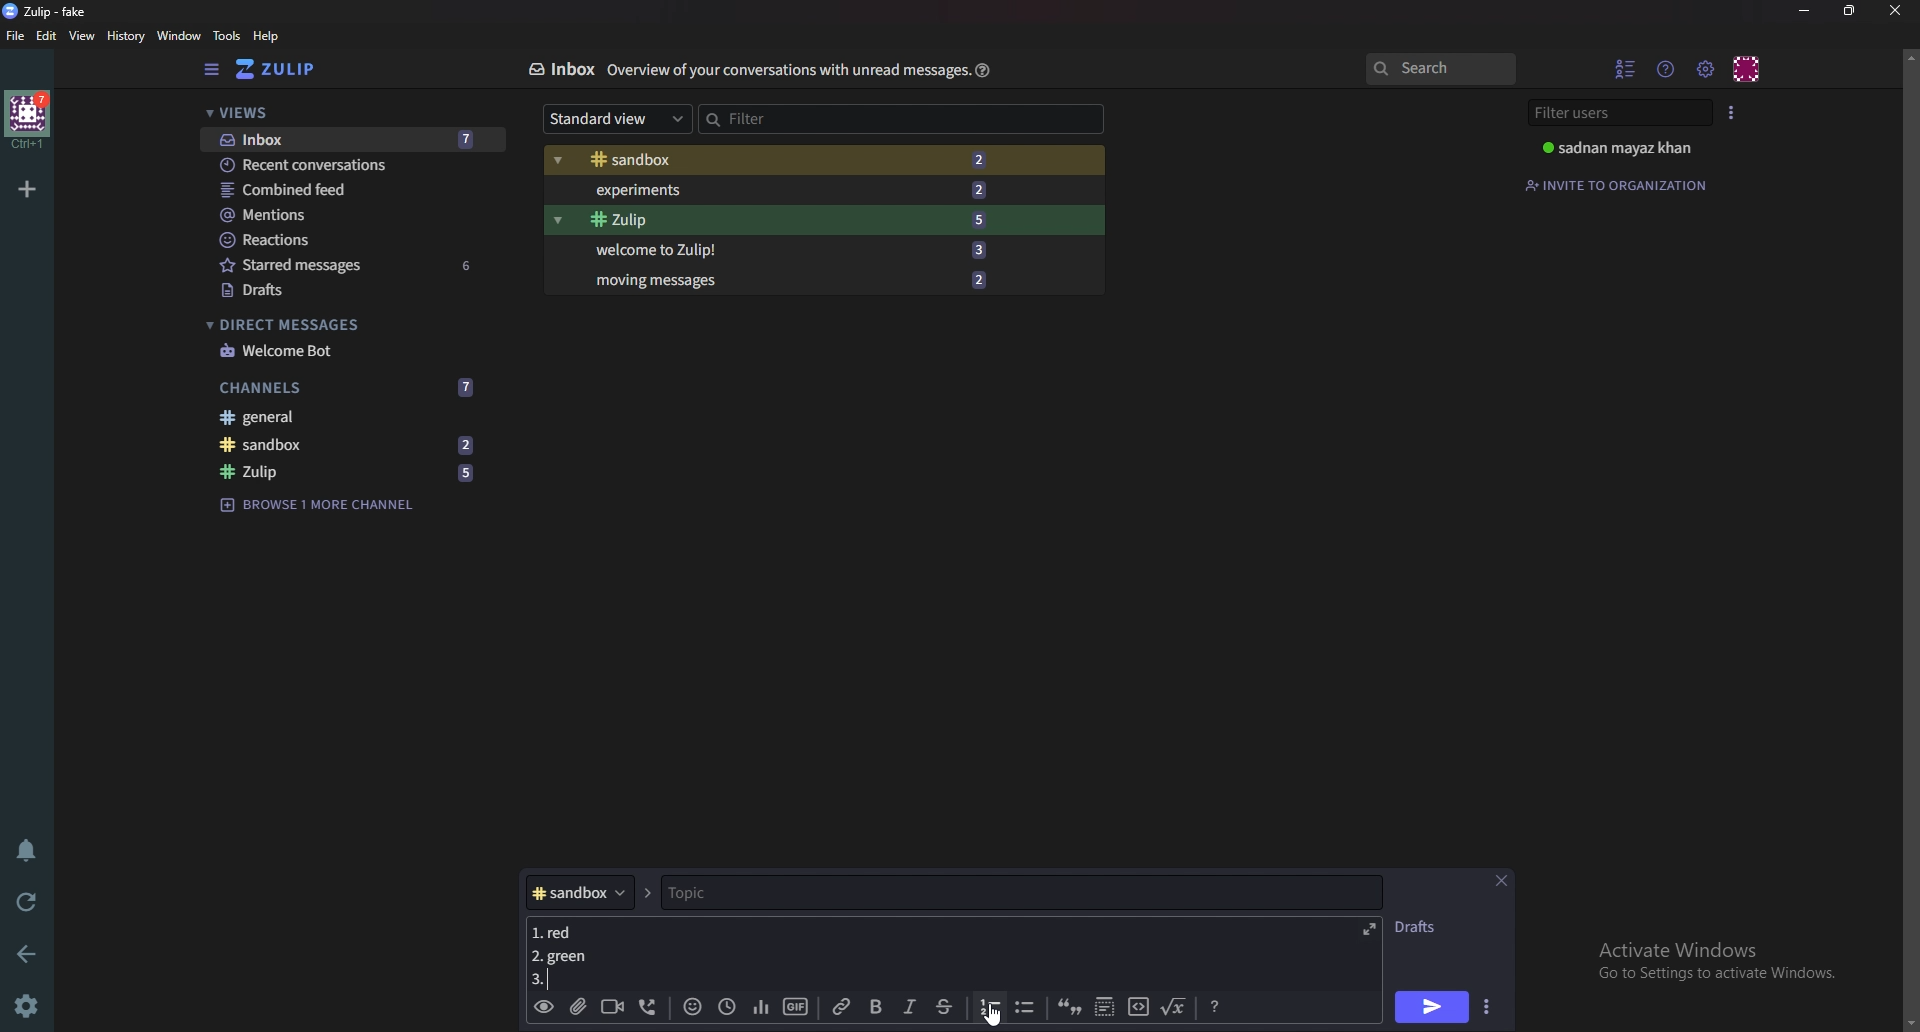 This screenshot has width=1920, height=1032. I want to click on Info, so click(783, 71).